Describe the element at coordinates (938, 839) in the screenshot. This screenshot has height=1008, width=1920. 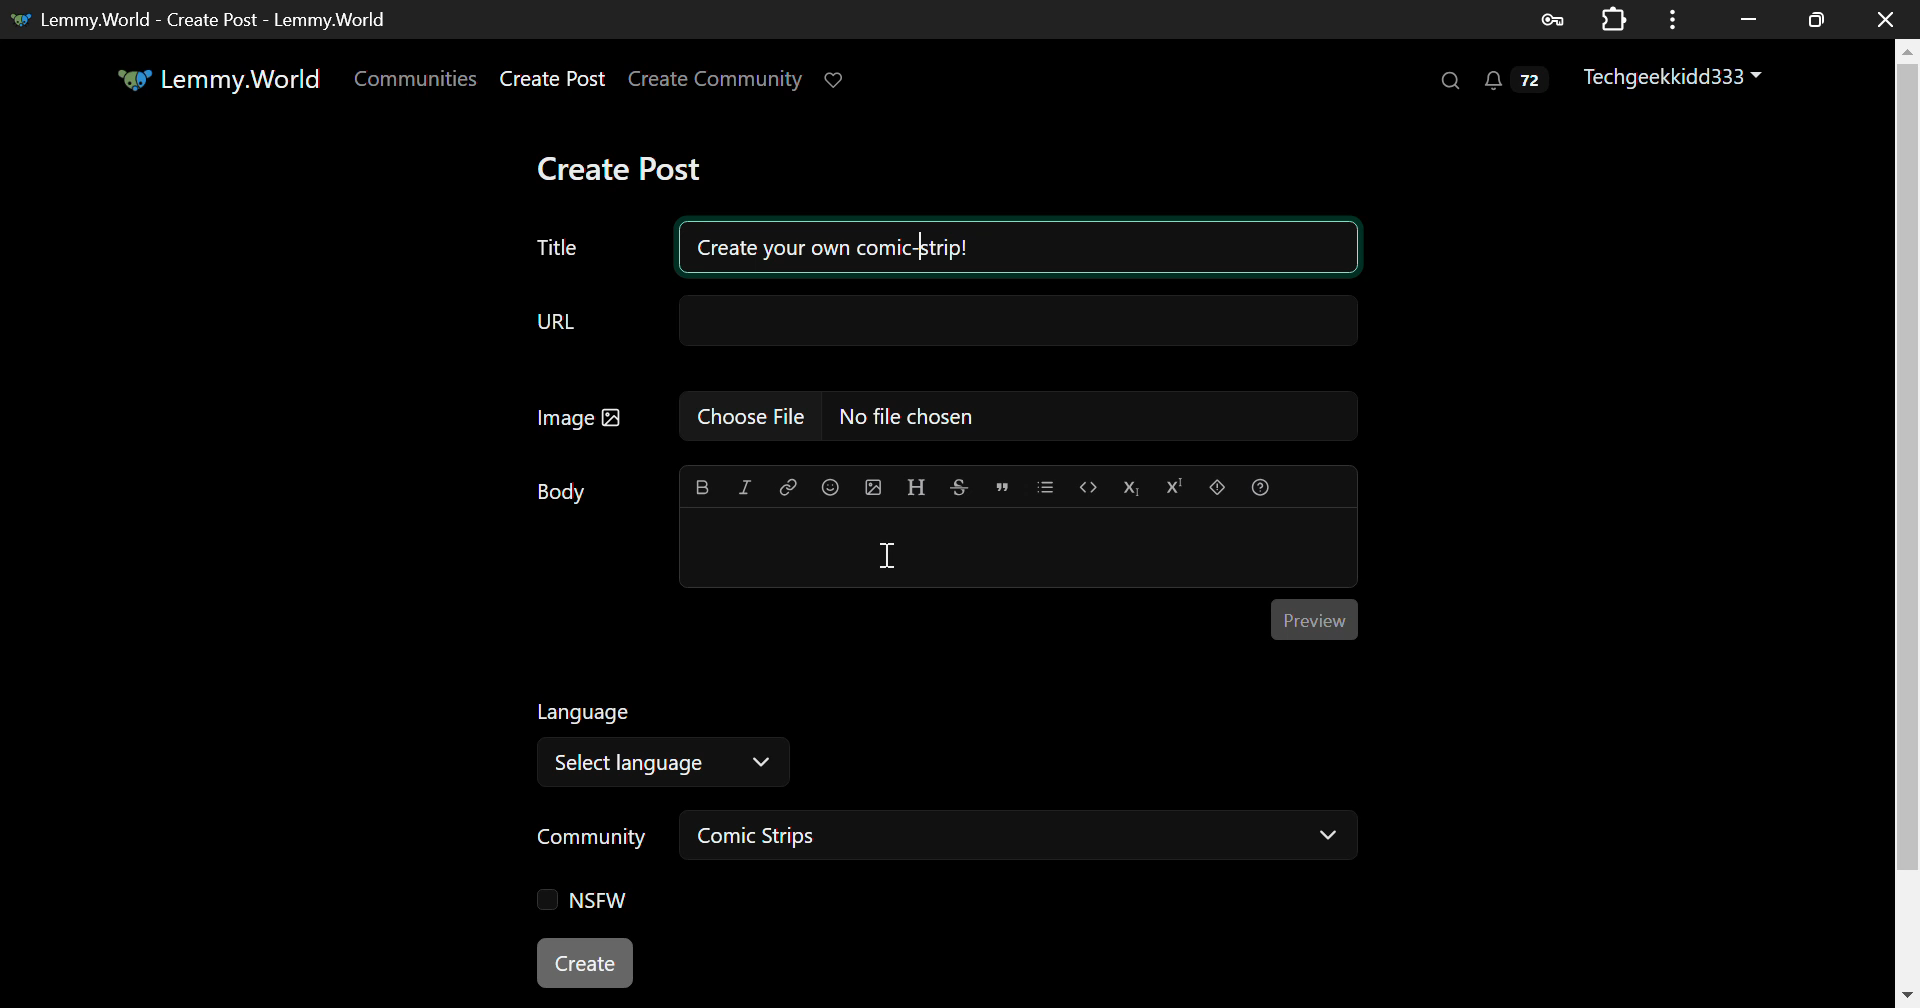
I see `Community: Comic Strips` at that location.